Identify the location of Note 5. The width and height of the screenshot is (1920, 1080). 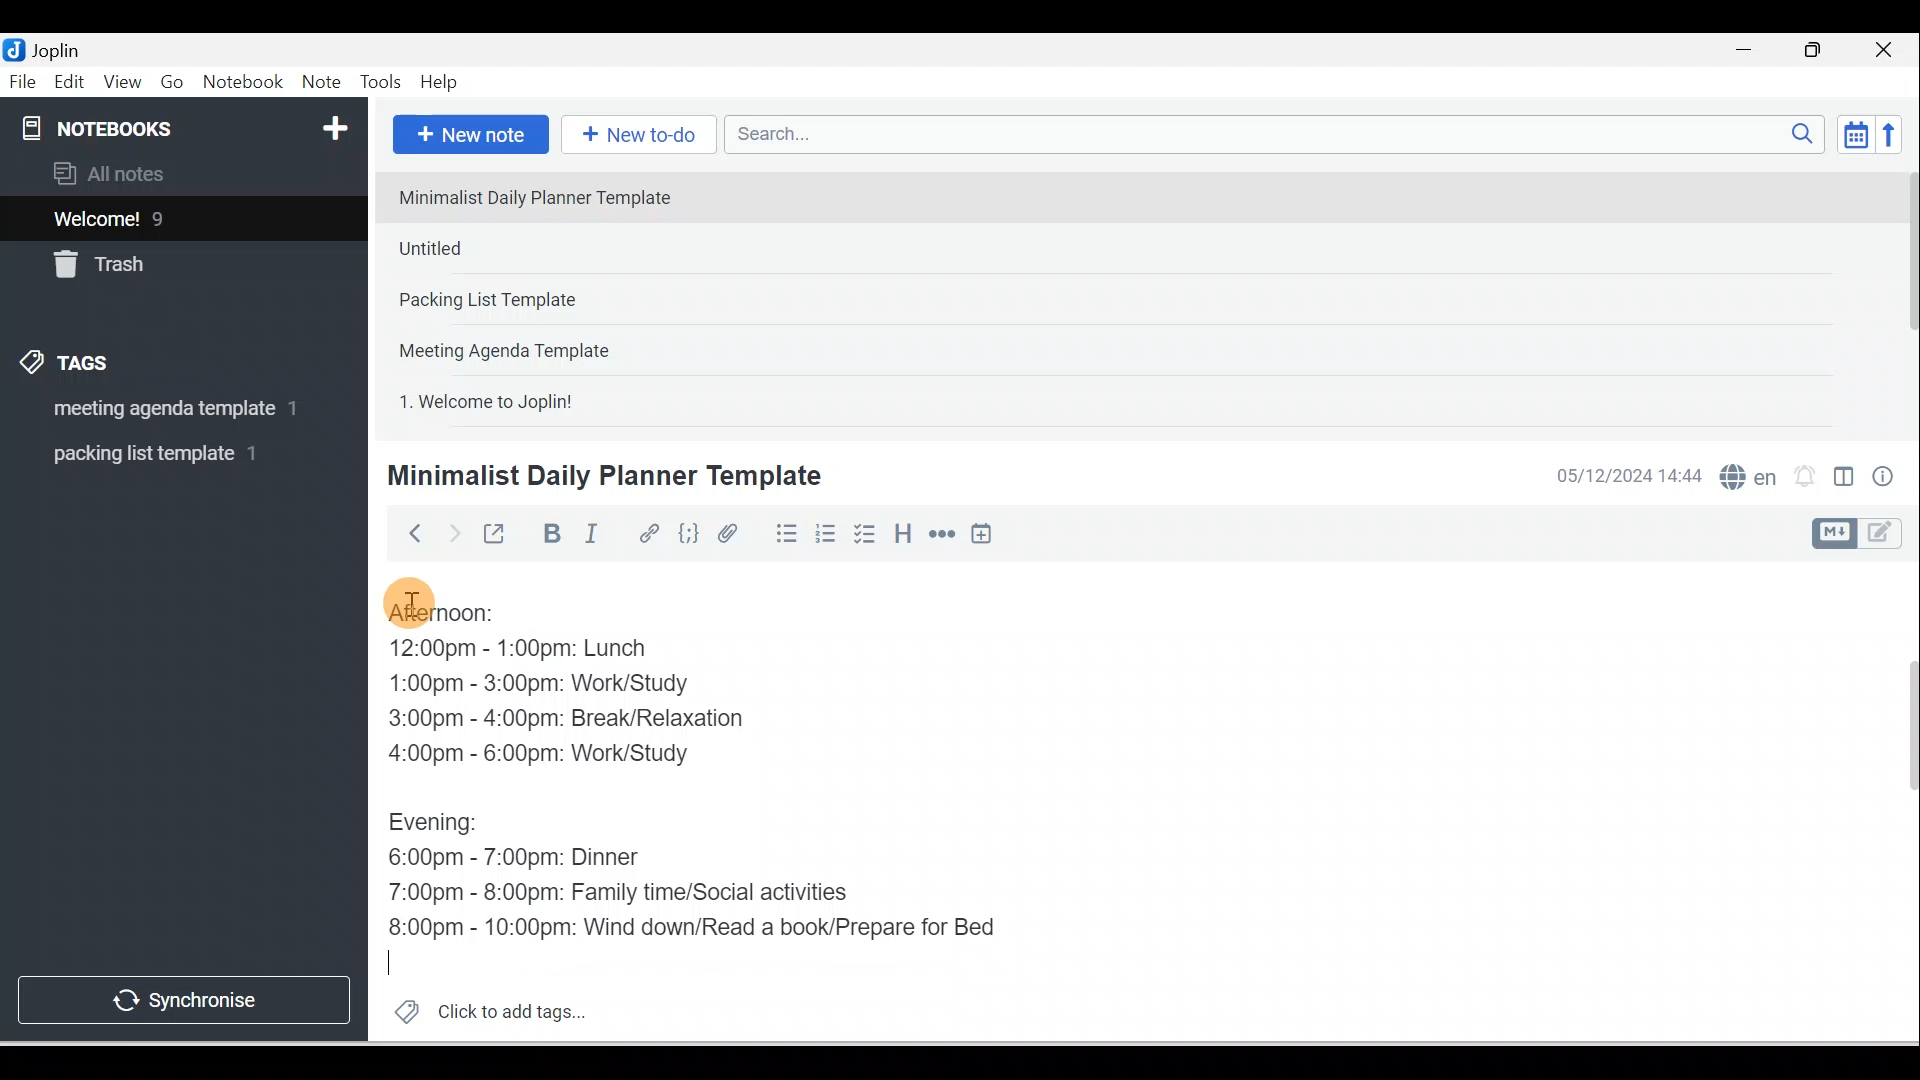
(559, 399).